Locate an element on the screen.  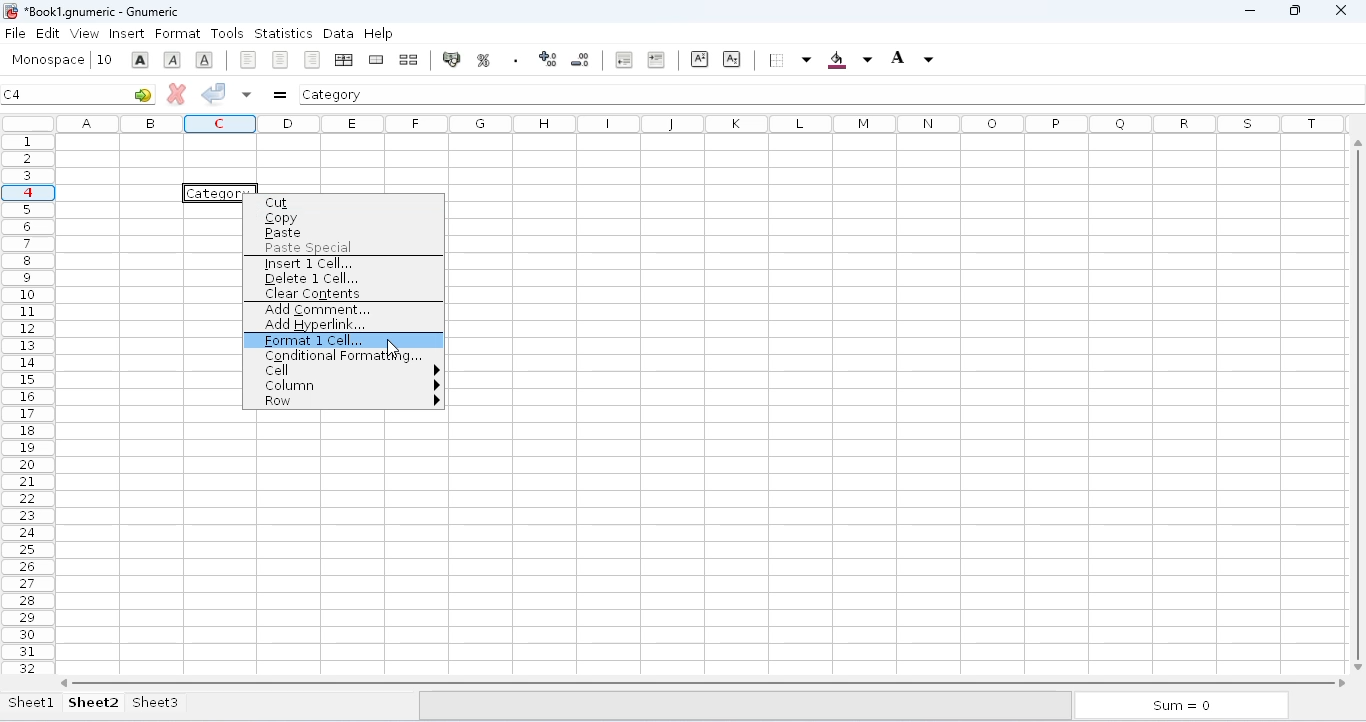
paste special is located at coordinates (308, 249).